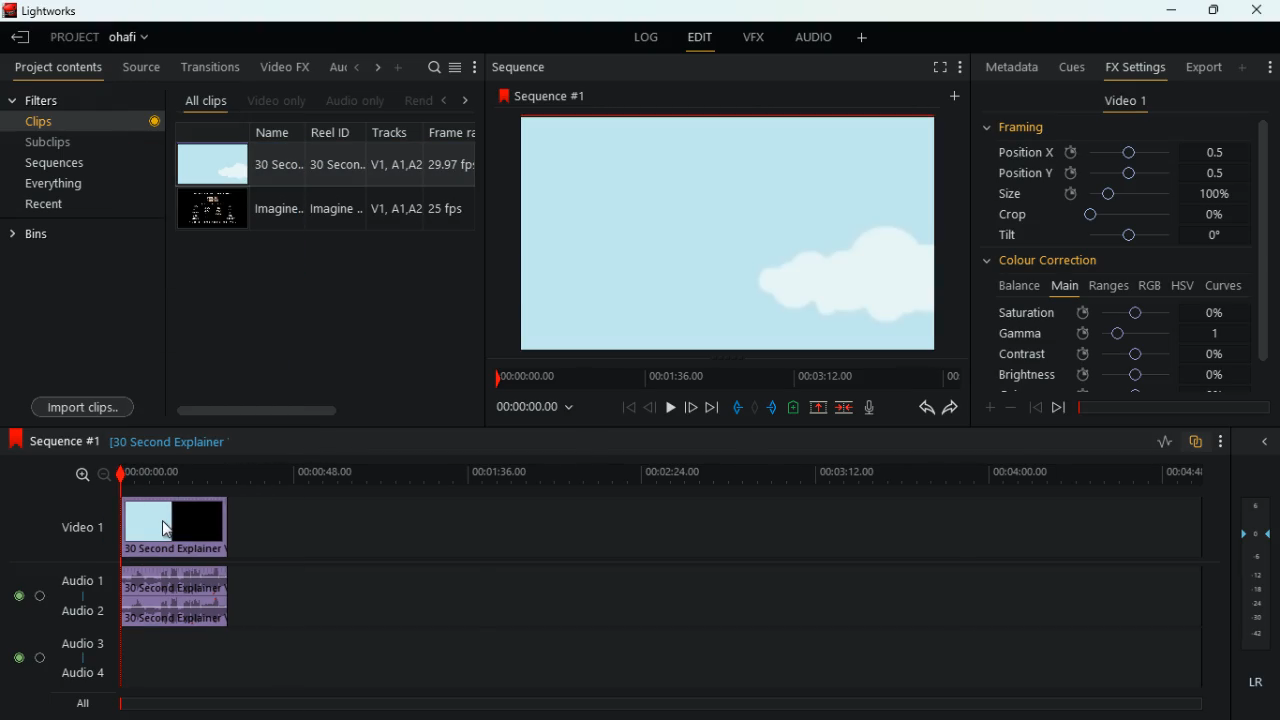 This screenshot has width=1280, height=720. Describe the element at coordinates (73, 187) in the screenshot. I see `everything` at that location.